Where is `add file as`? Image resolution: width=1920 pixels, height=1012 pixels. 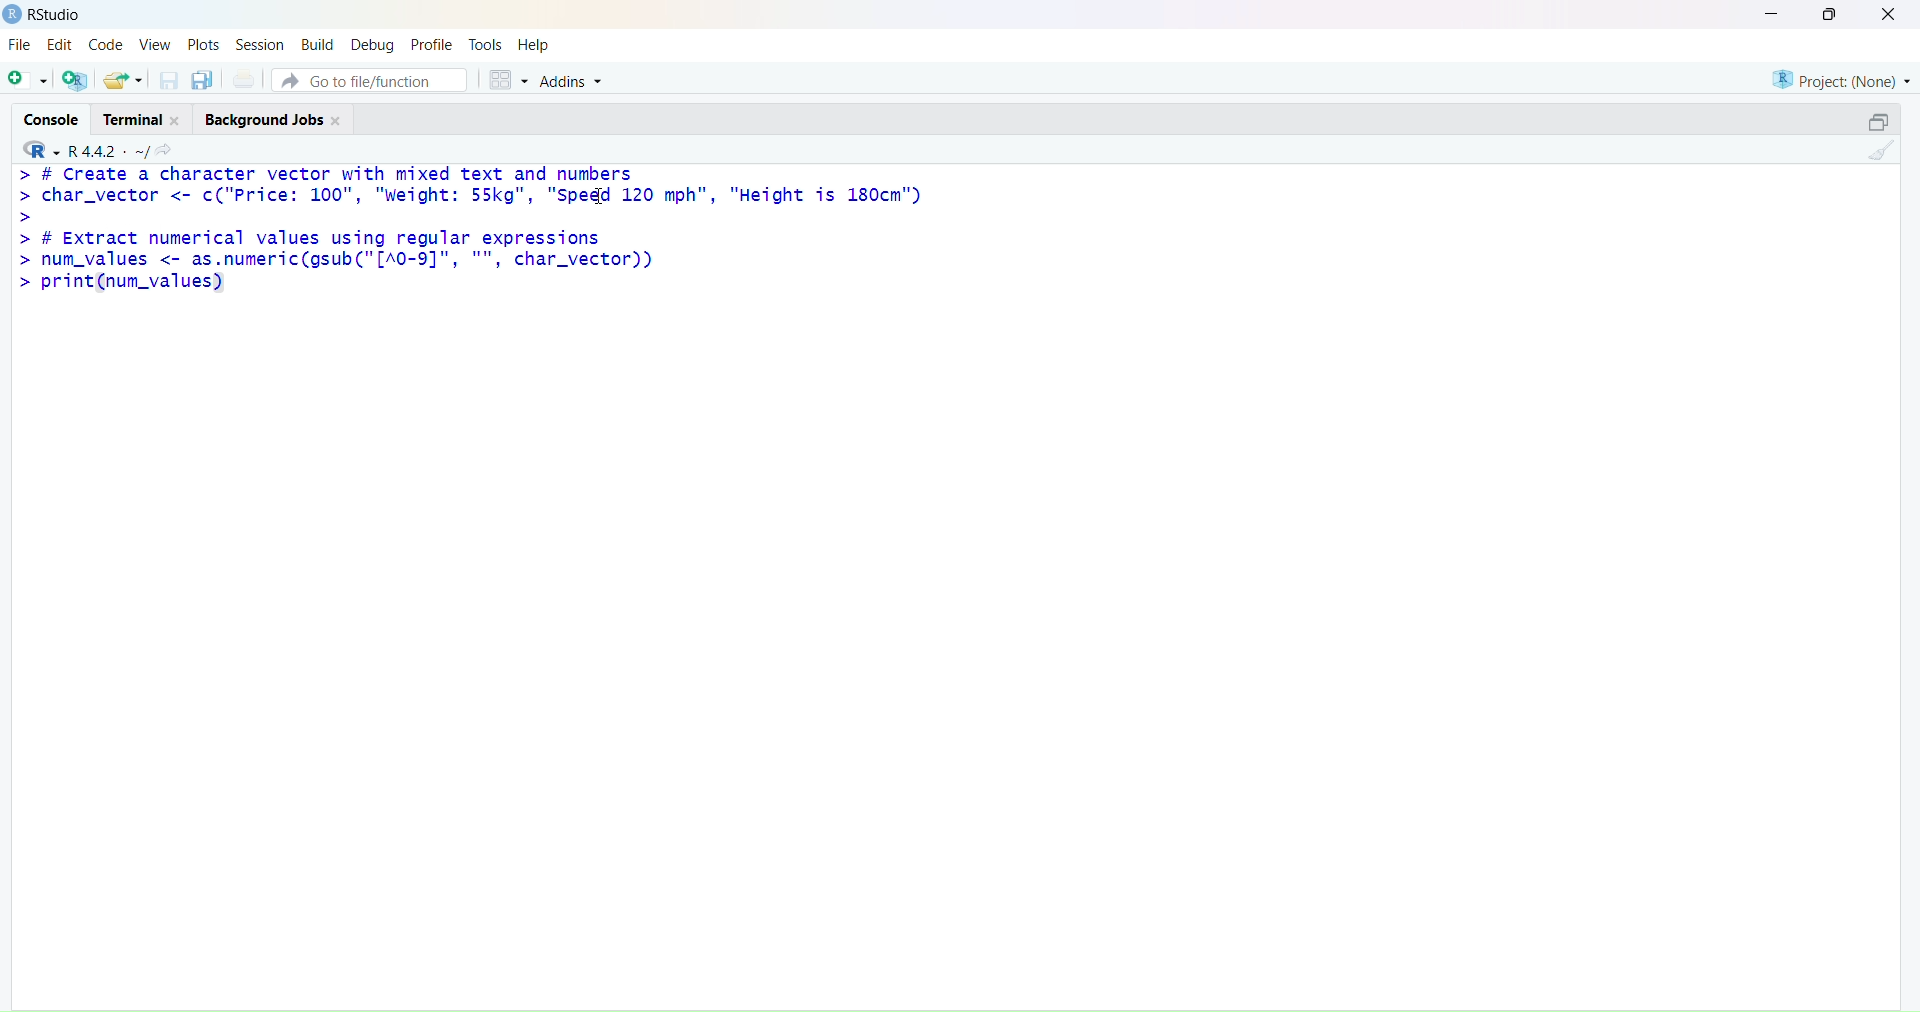
add file as is located at coordinates (28, 81).